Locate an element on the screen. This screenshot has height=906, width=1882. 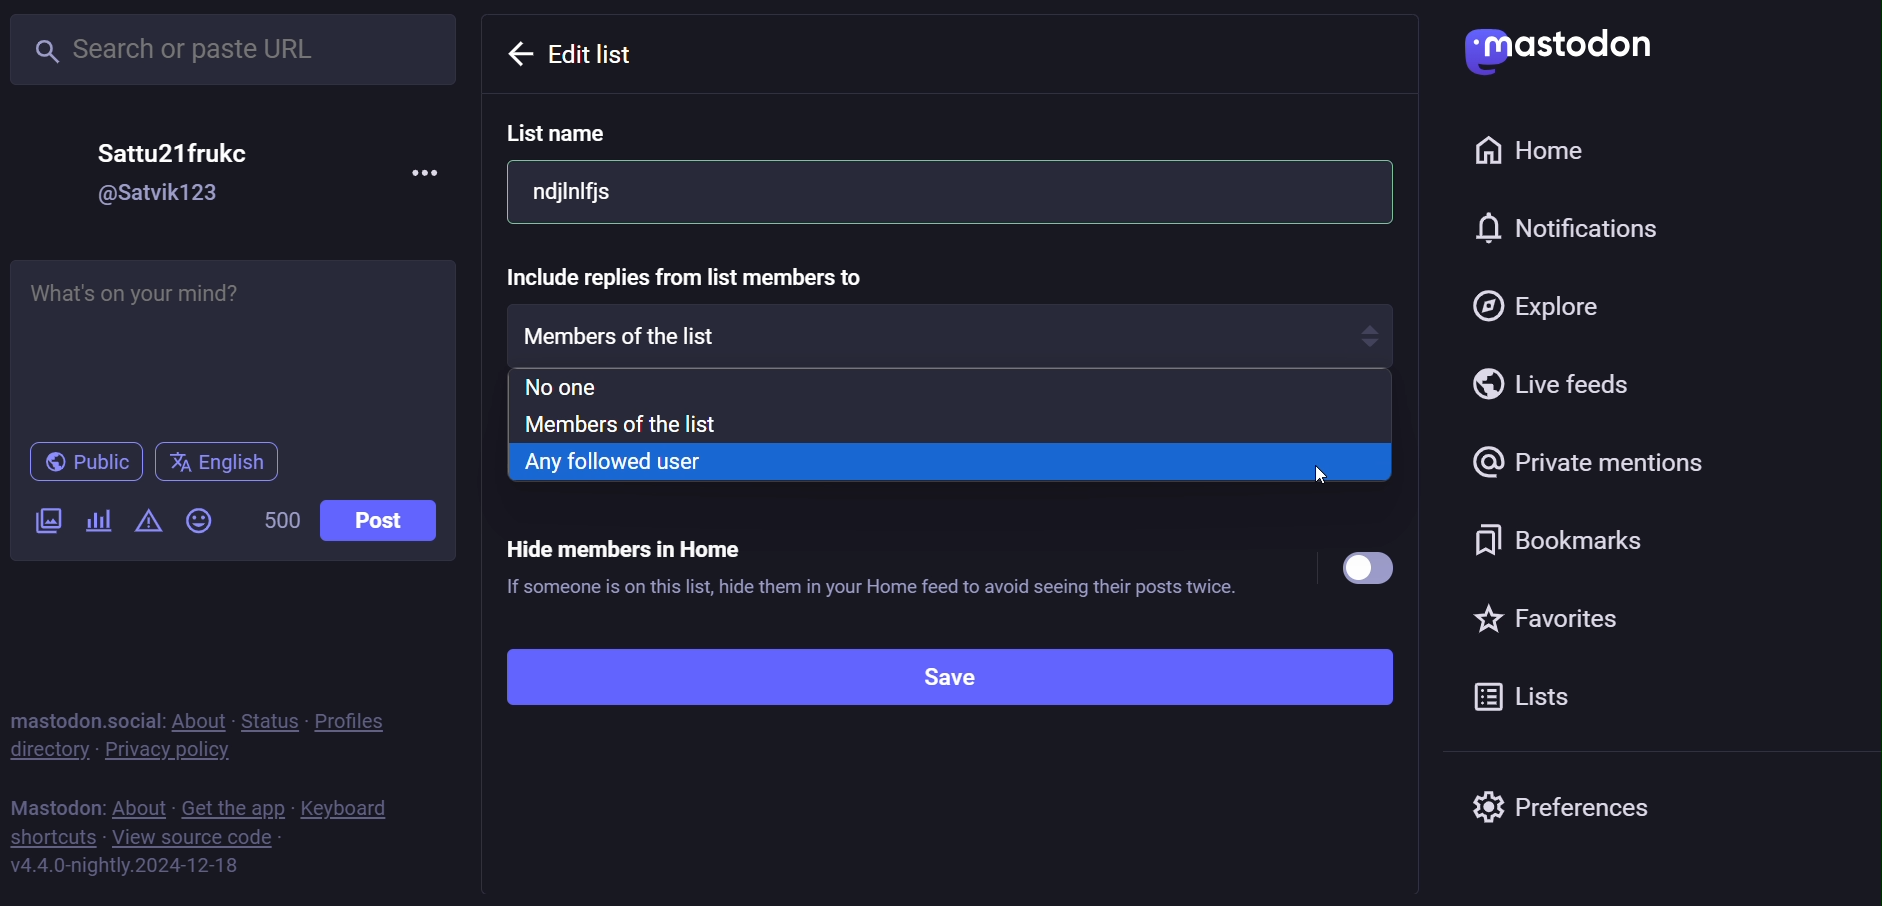
emoji is located at coordinates (198, 520).